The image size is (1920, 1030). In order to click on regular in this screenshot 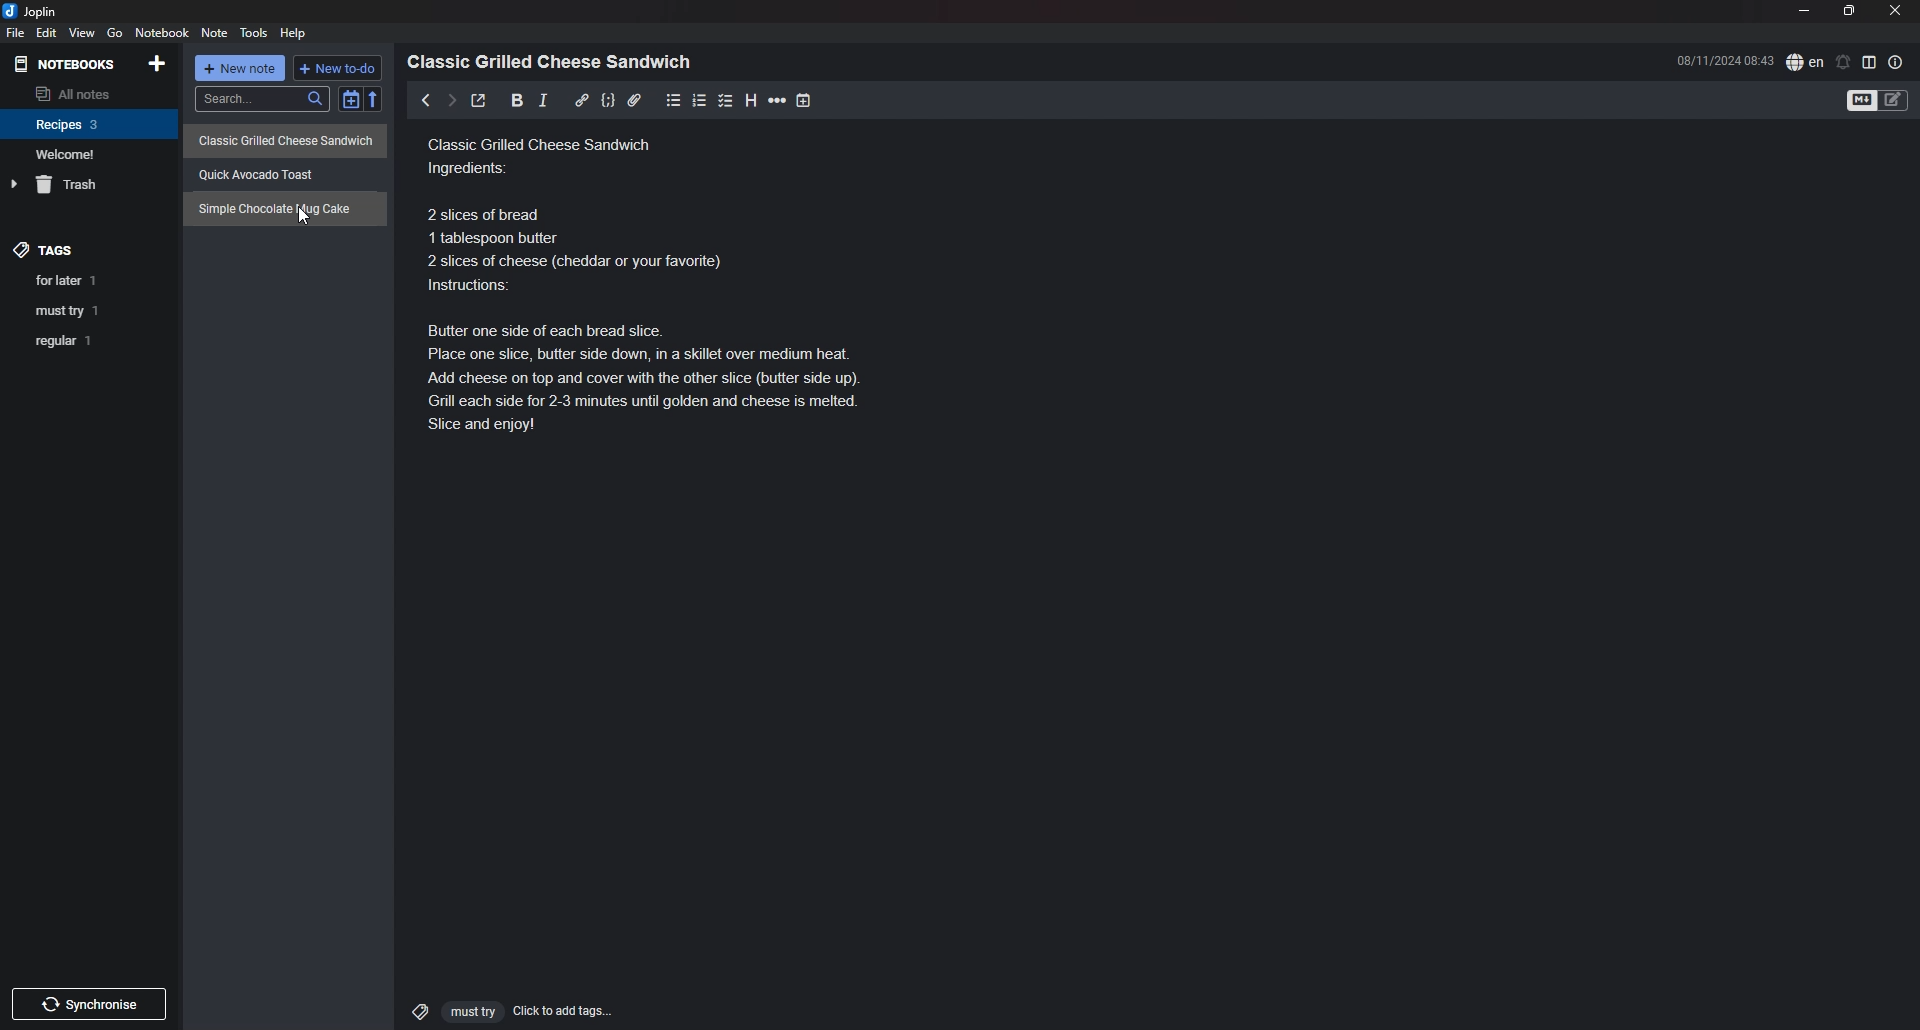, I will do `click(89, 342)`.